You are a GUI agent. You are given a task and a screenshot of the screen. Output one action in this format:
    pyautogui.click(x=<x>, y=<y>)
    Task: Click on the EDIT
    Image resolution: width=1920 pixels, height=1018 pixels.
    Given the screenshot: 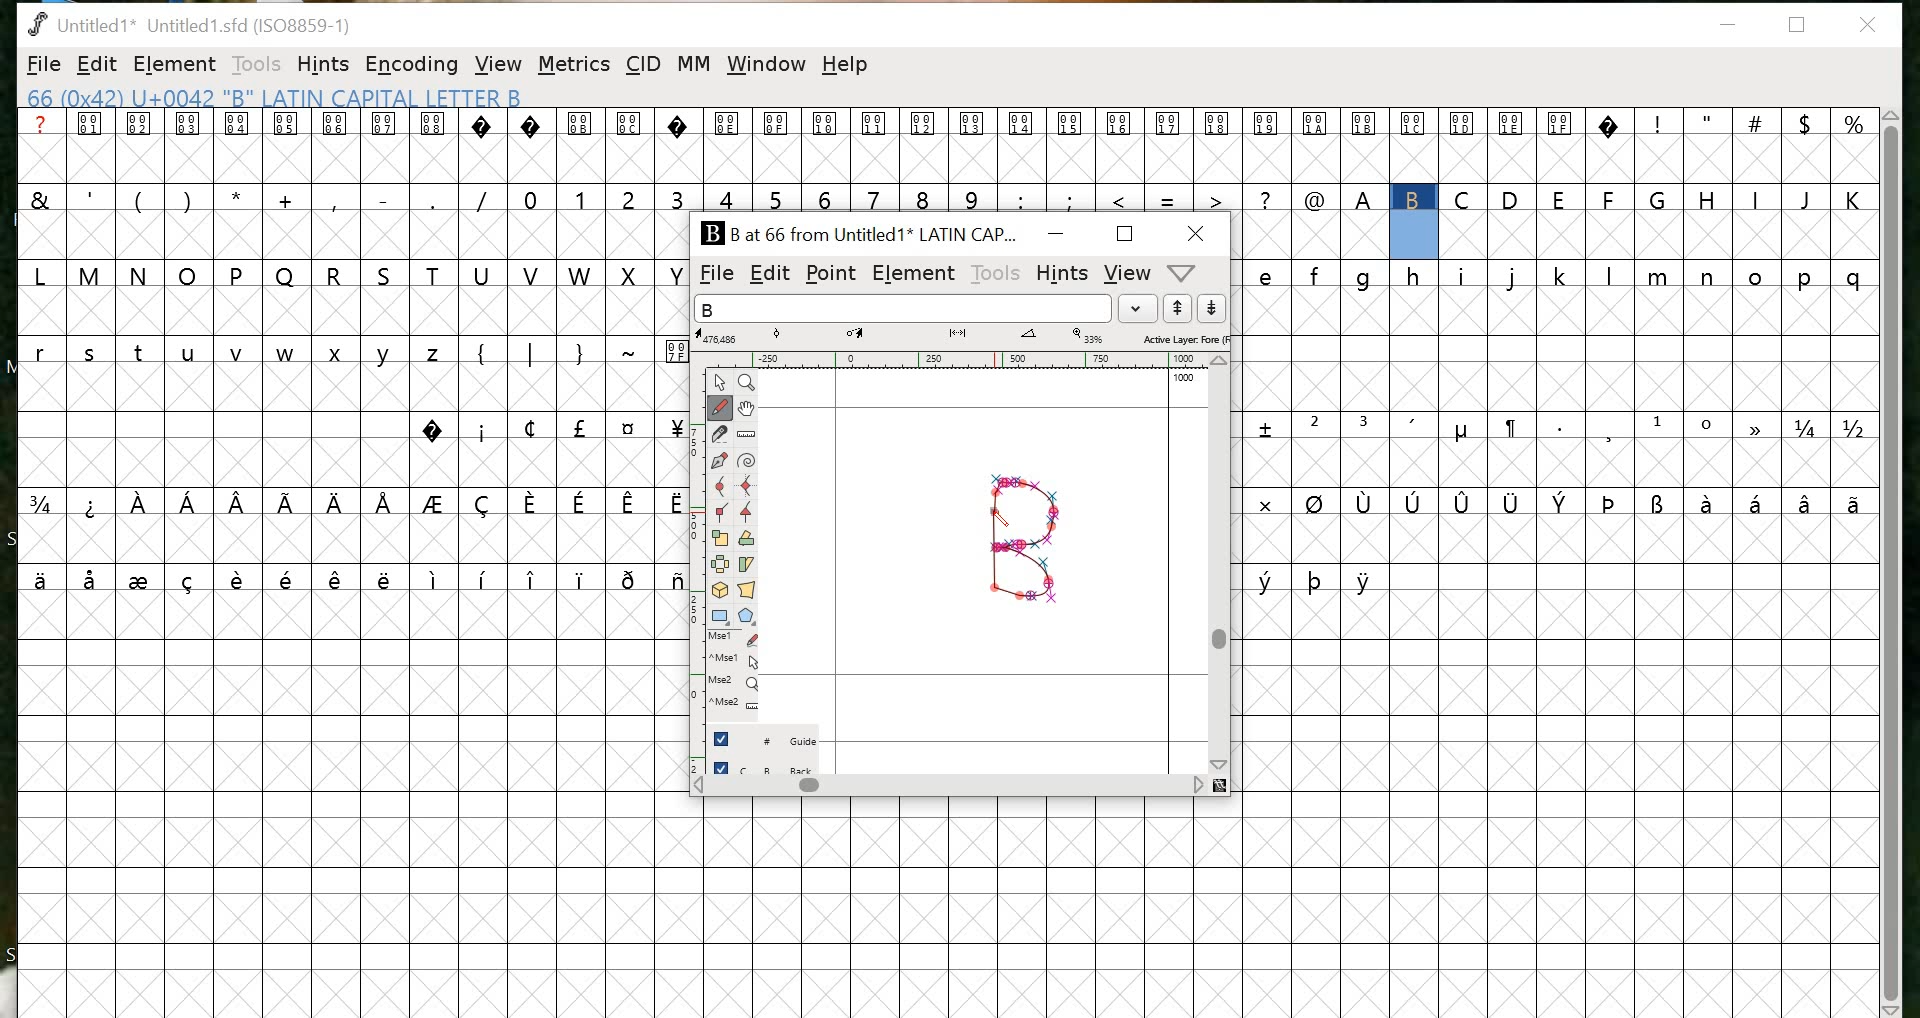 What is the action you would take?
    pyautogui.click(x=768, y=275)
    